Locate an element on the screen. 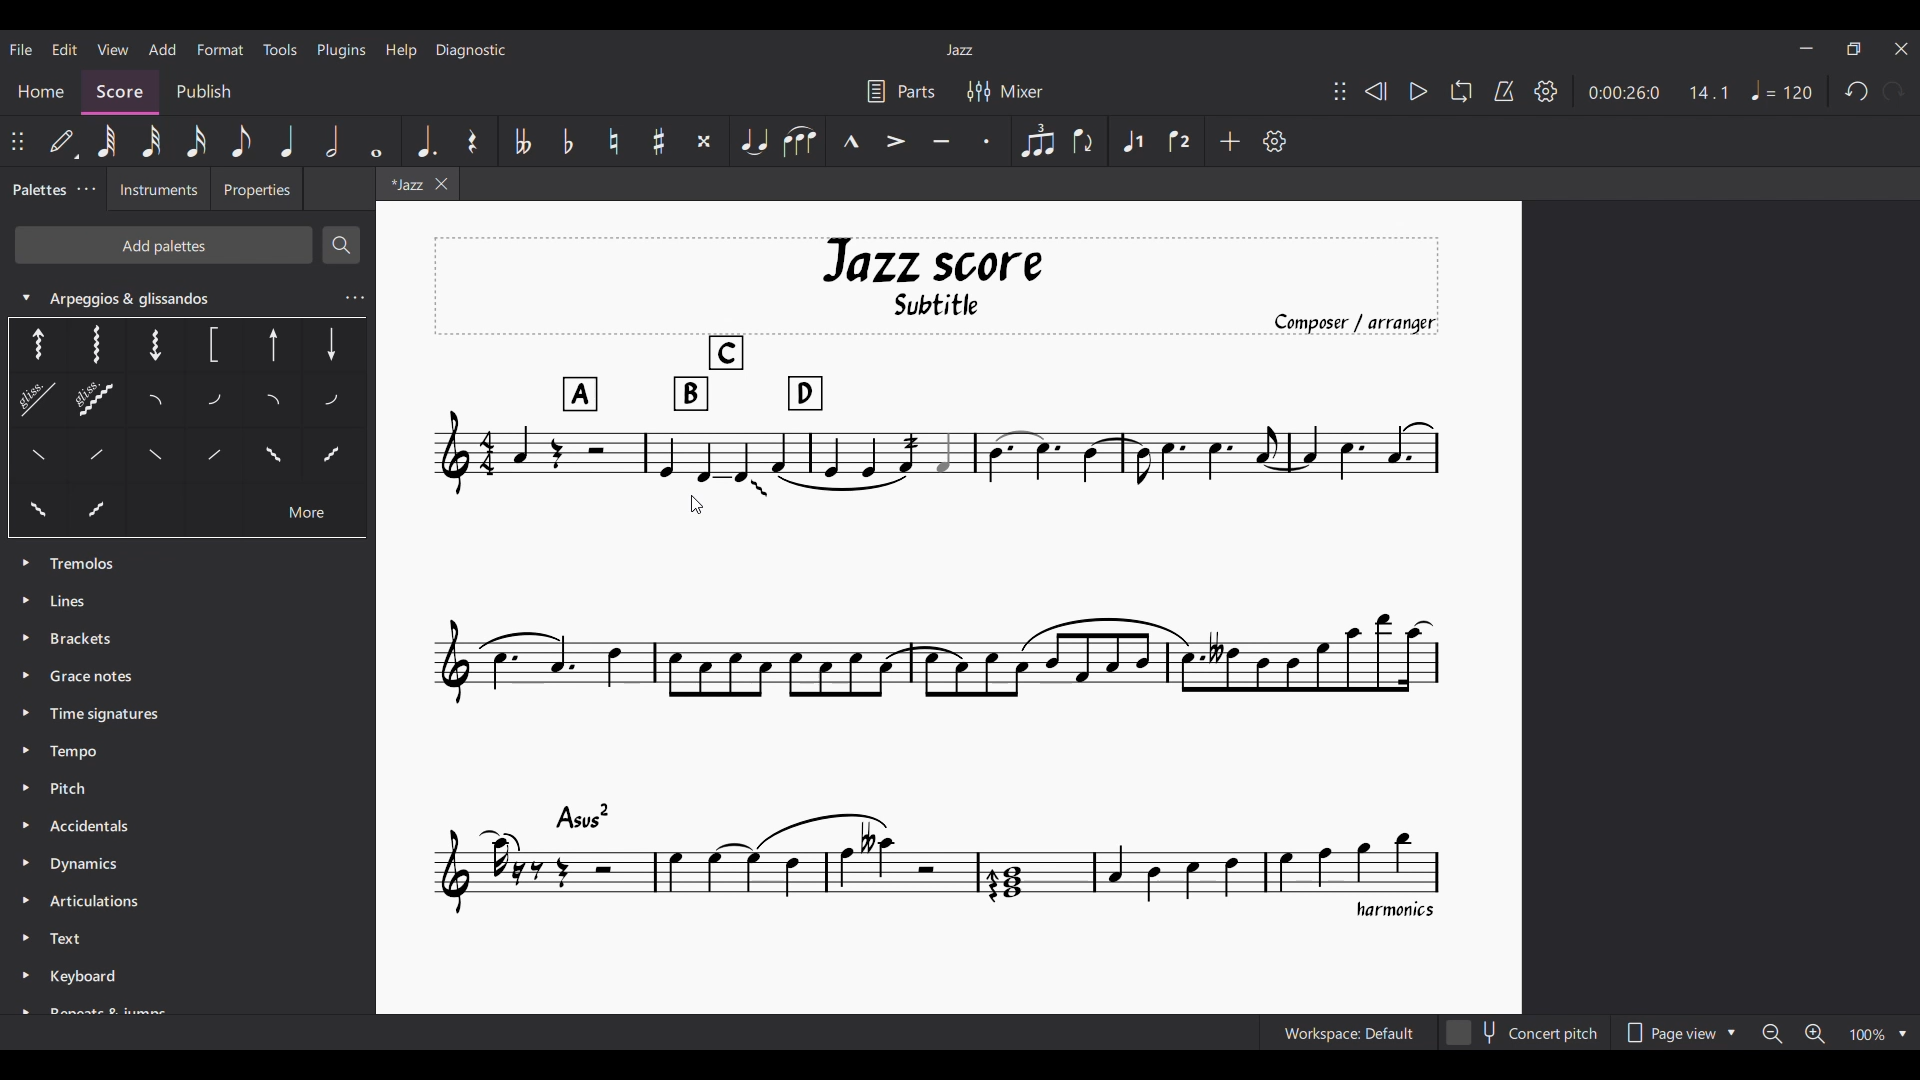 The image size is (1920, 1080). Tempo is located at coordinates (1782, 90).